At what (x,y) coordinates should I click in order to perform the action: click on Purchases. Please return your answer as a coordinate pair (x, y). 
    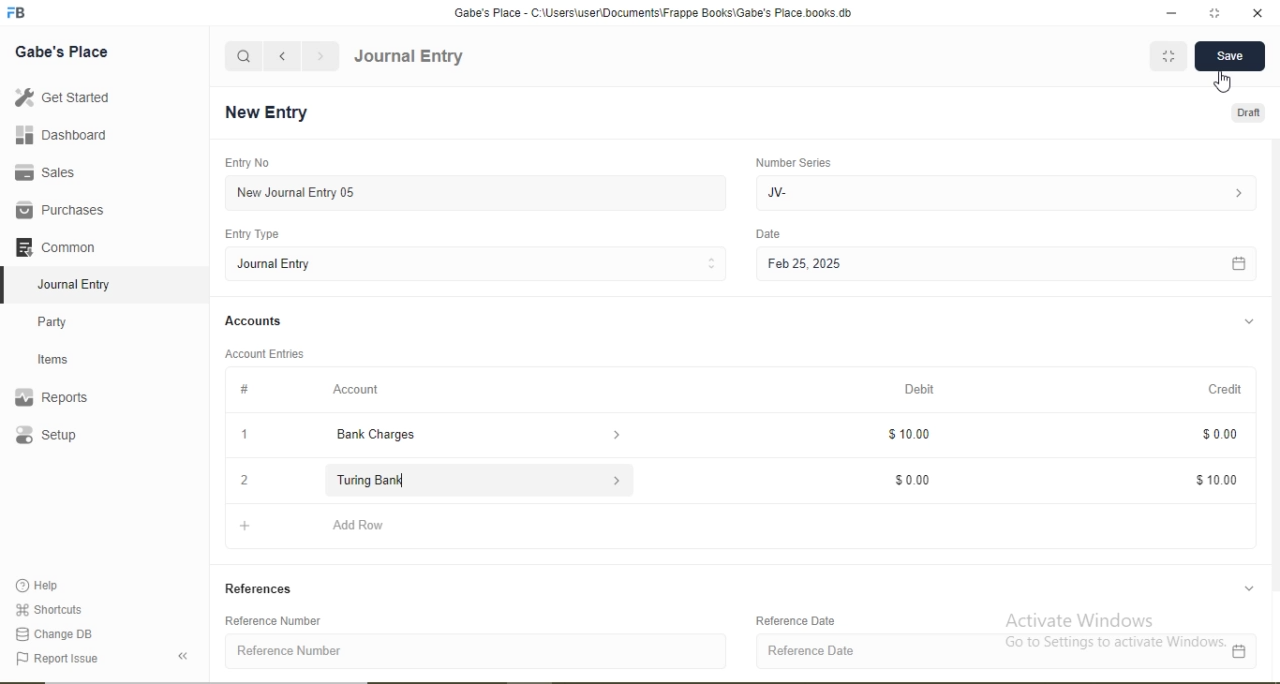
    Looking at the image, I should click on (60, 210).